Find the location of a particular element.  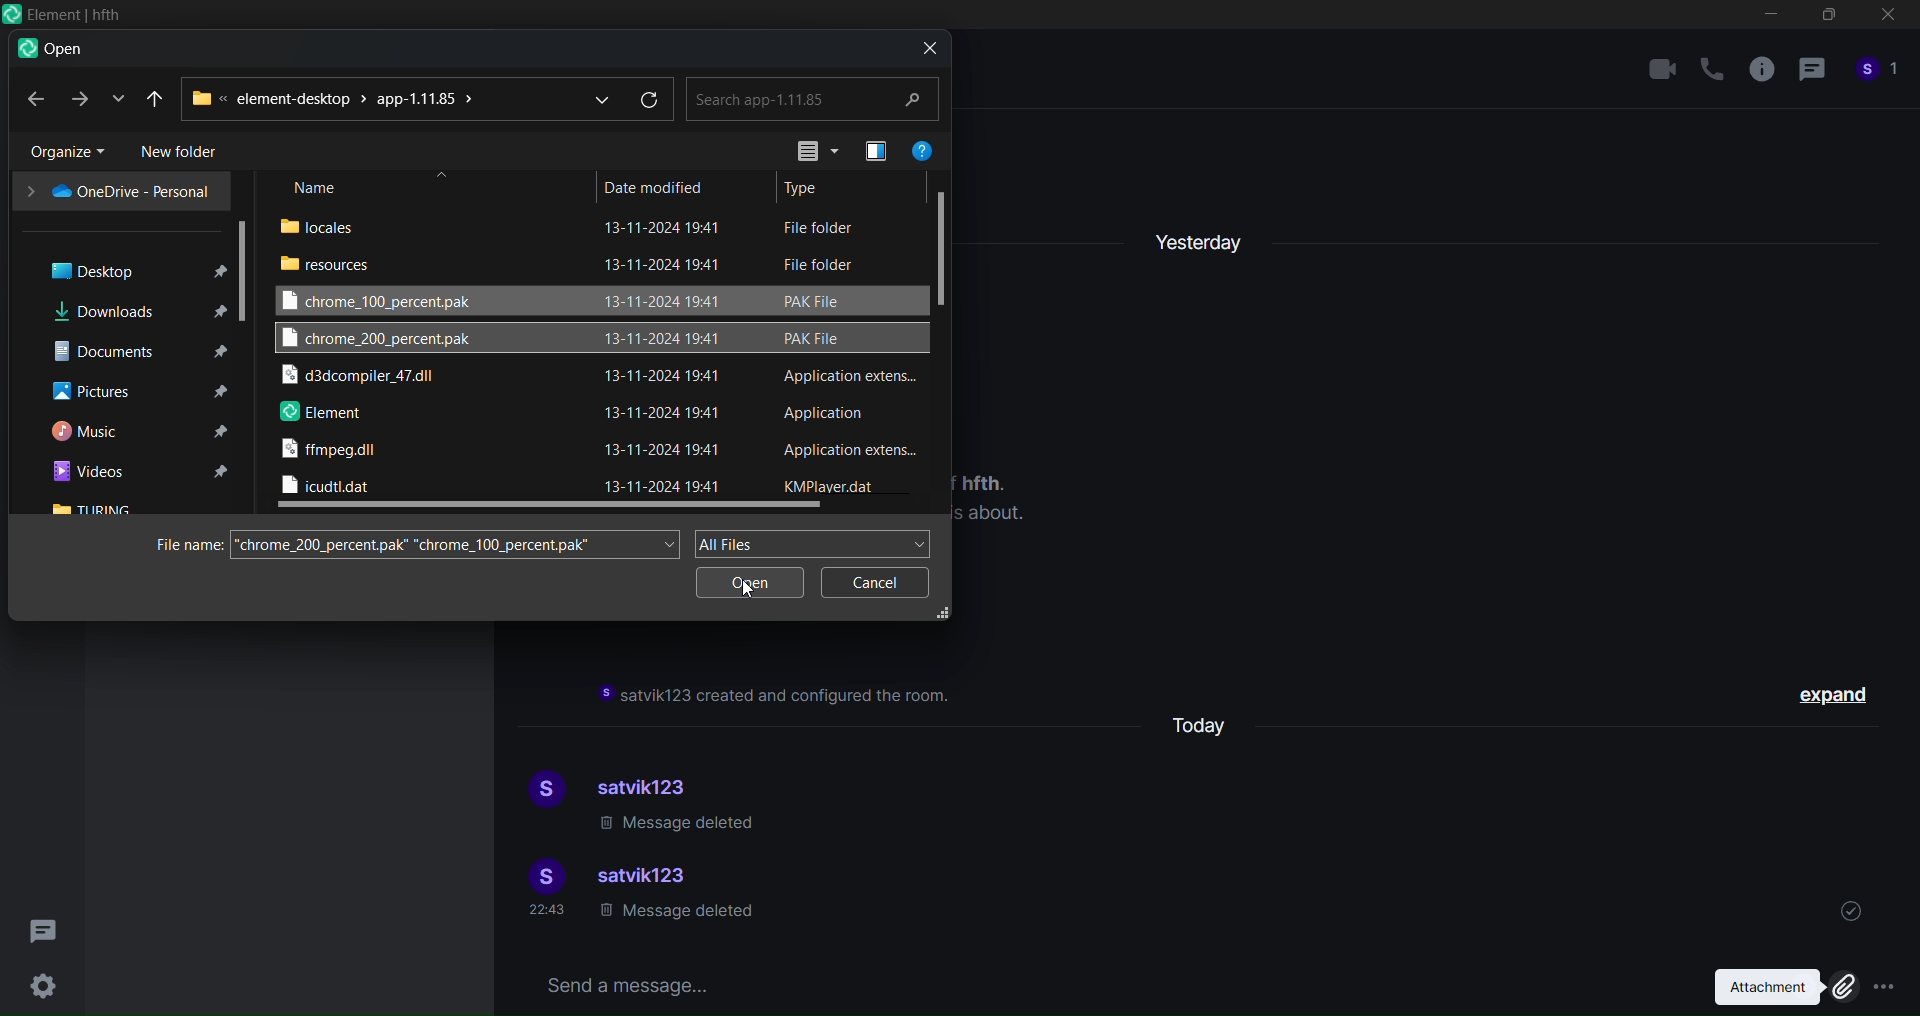

path is located at coordinates (337, 98).